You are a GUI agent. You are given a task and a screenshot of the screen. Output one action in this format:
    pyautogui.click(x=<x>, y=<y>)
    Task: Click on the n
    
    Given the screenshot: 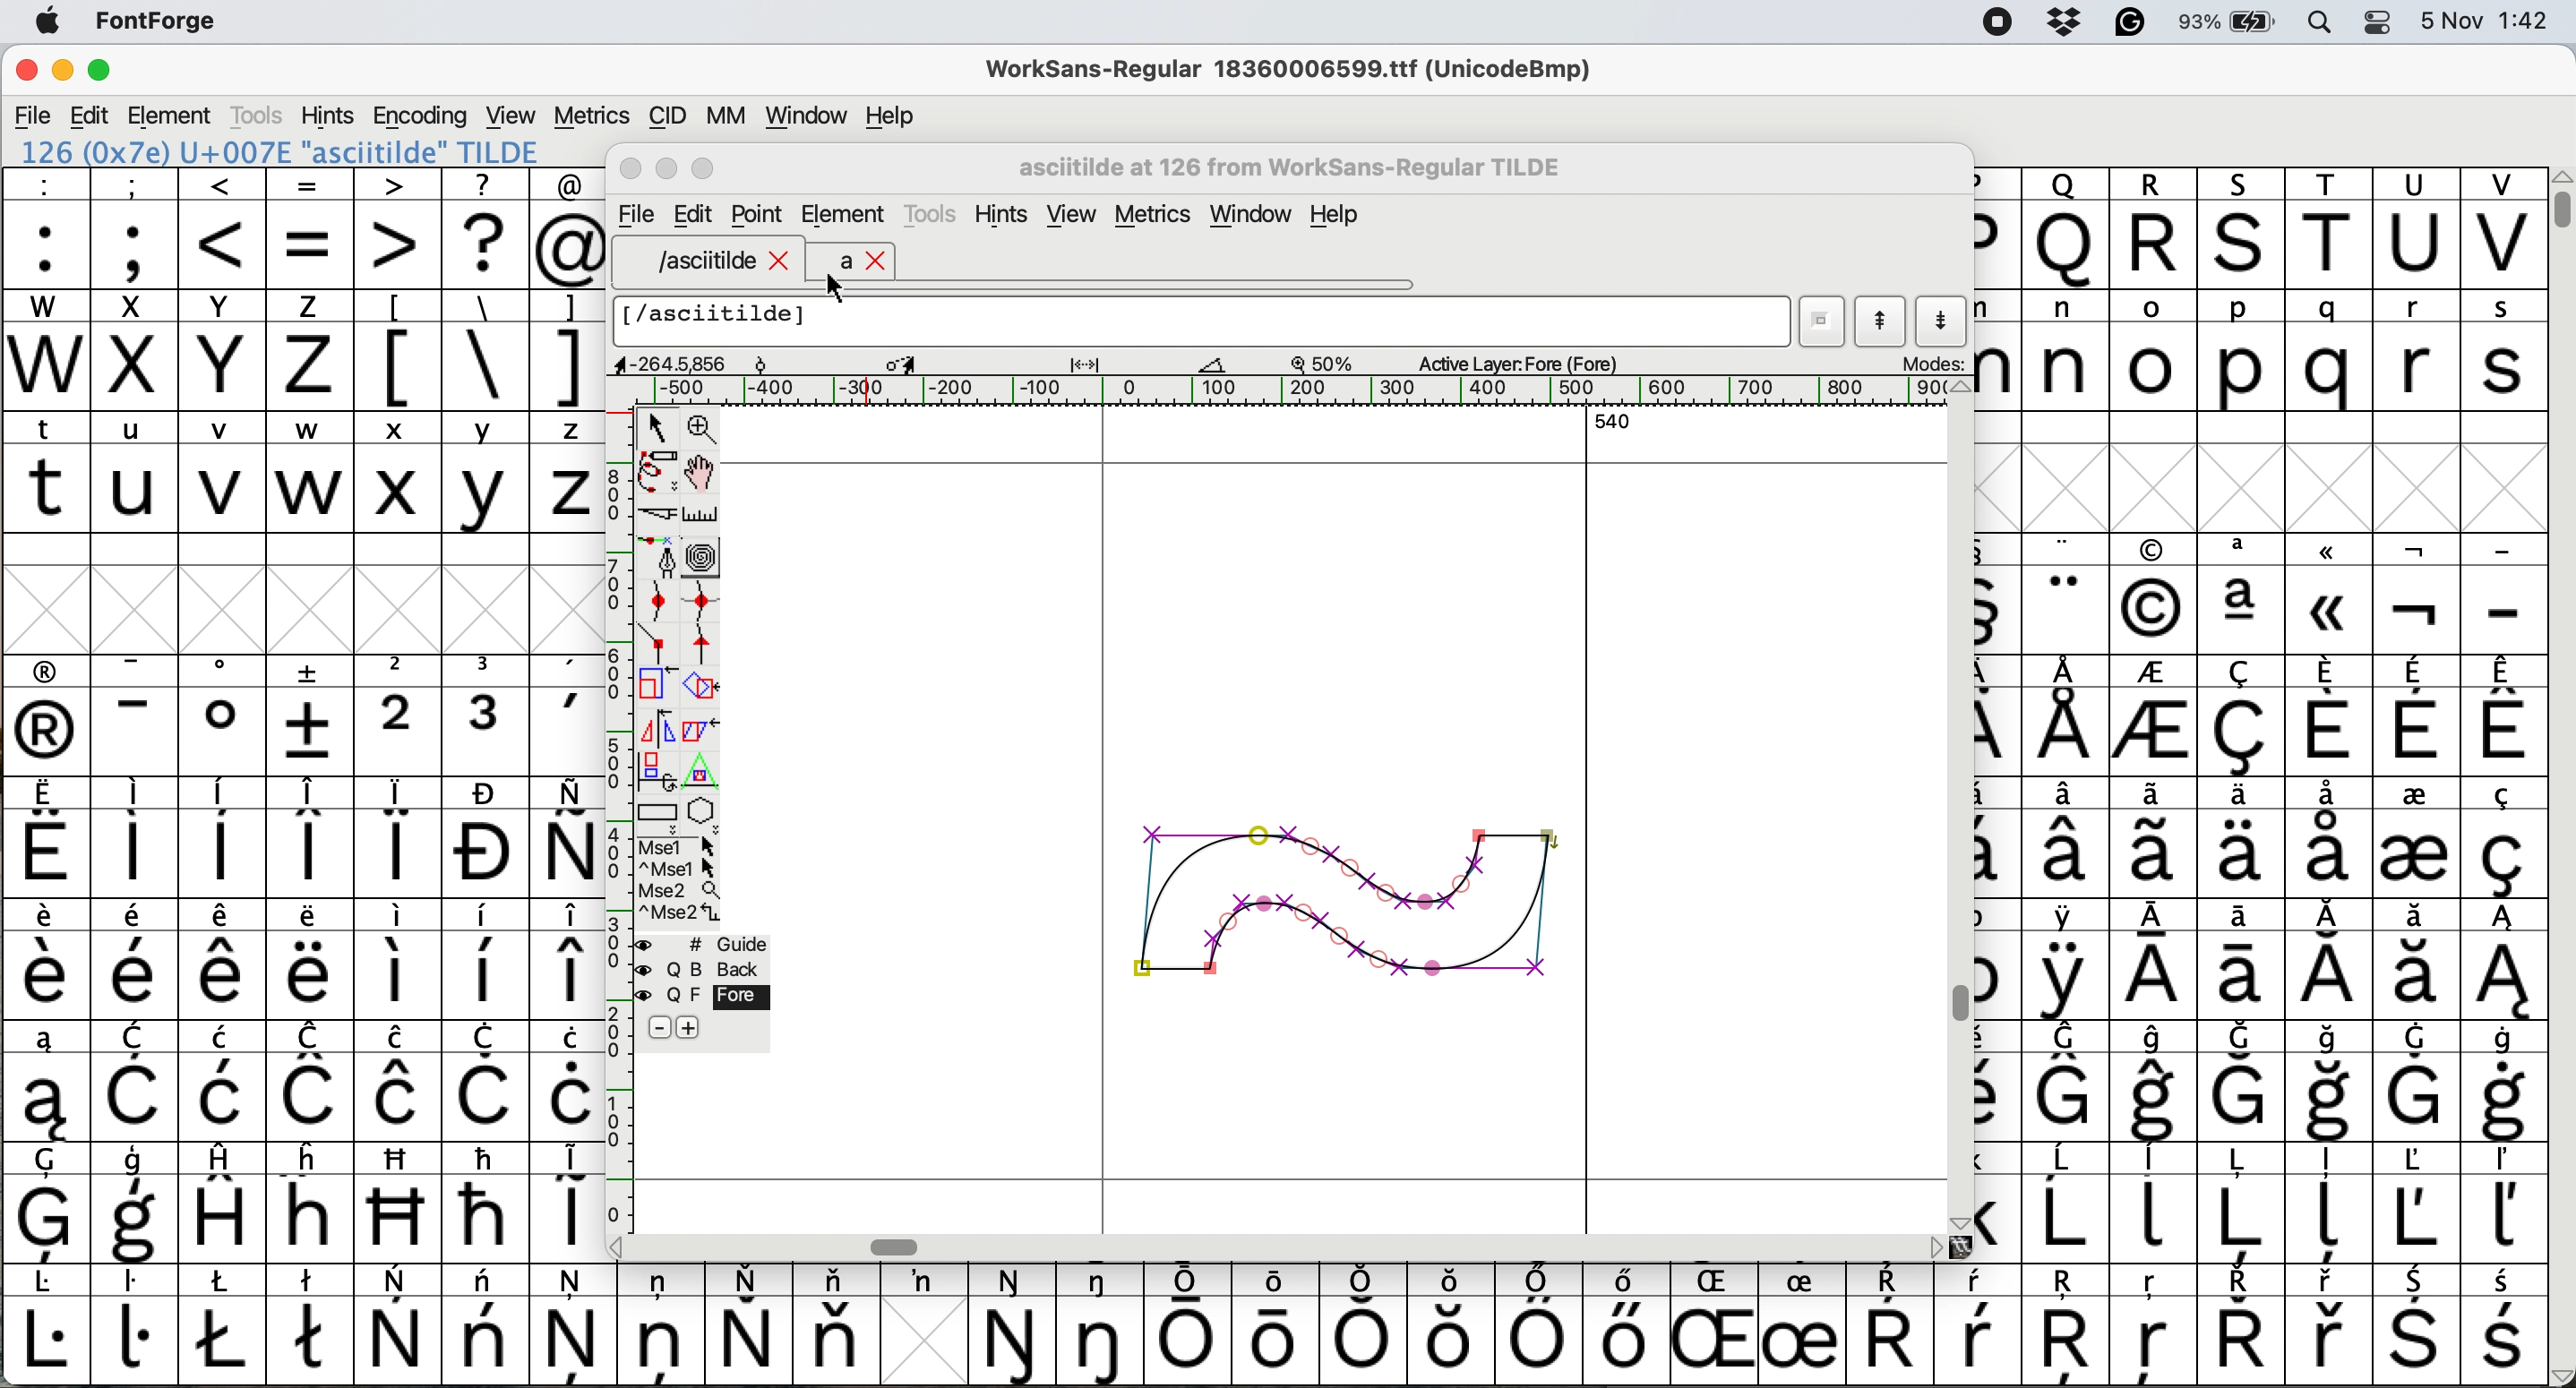 What is the action you would take?
    pyautogui.click(x=2065, y=349)
    